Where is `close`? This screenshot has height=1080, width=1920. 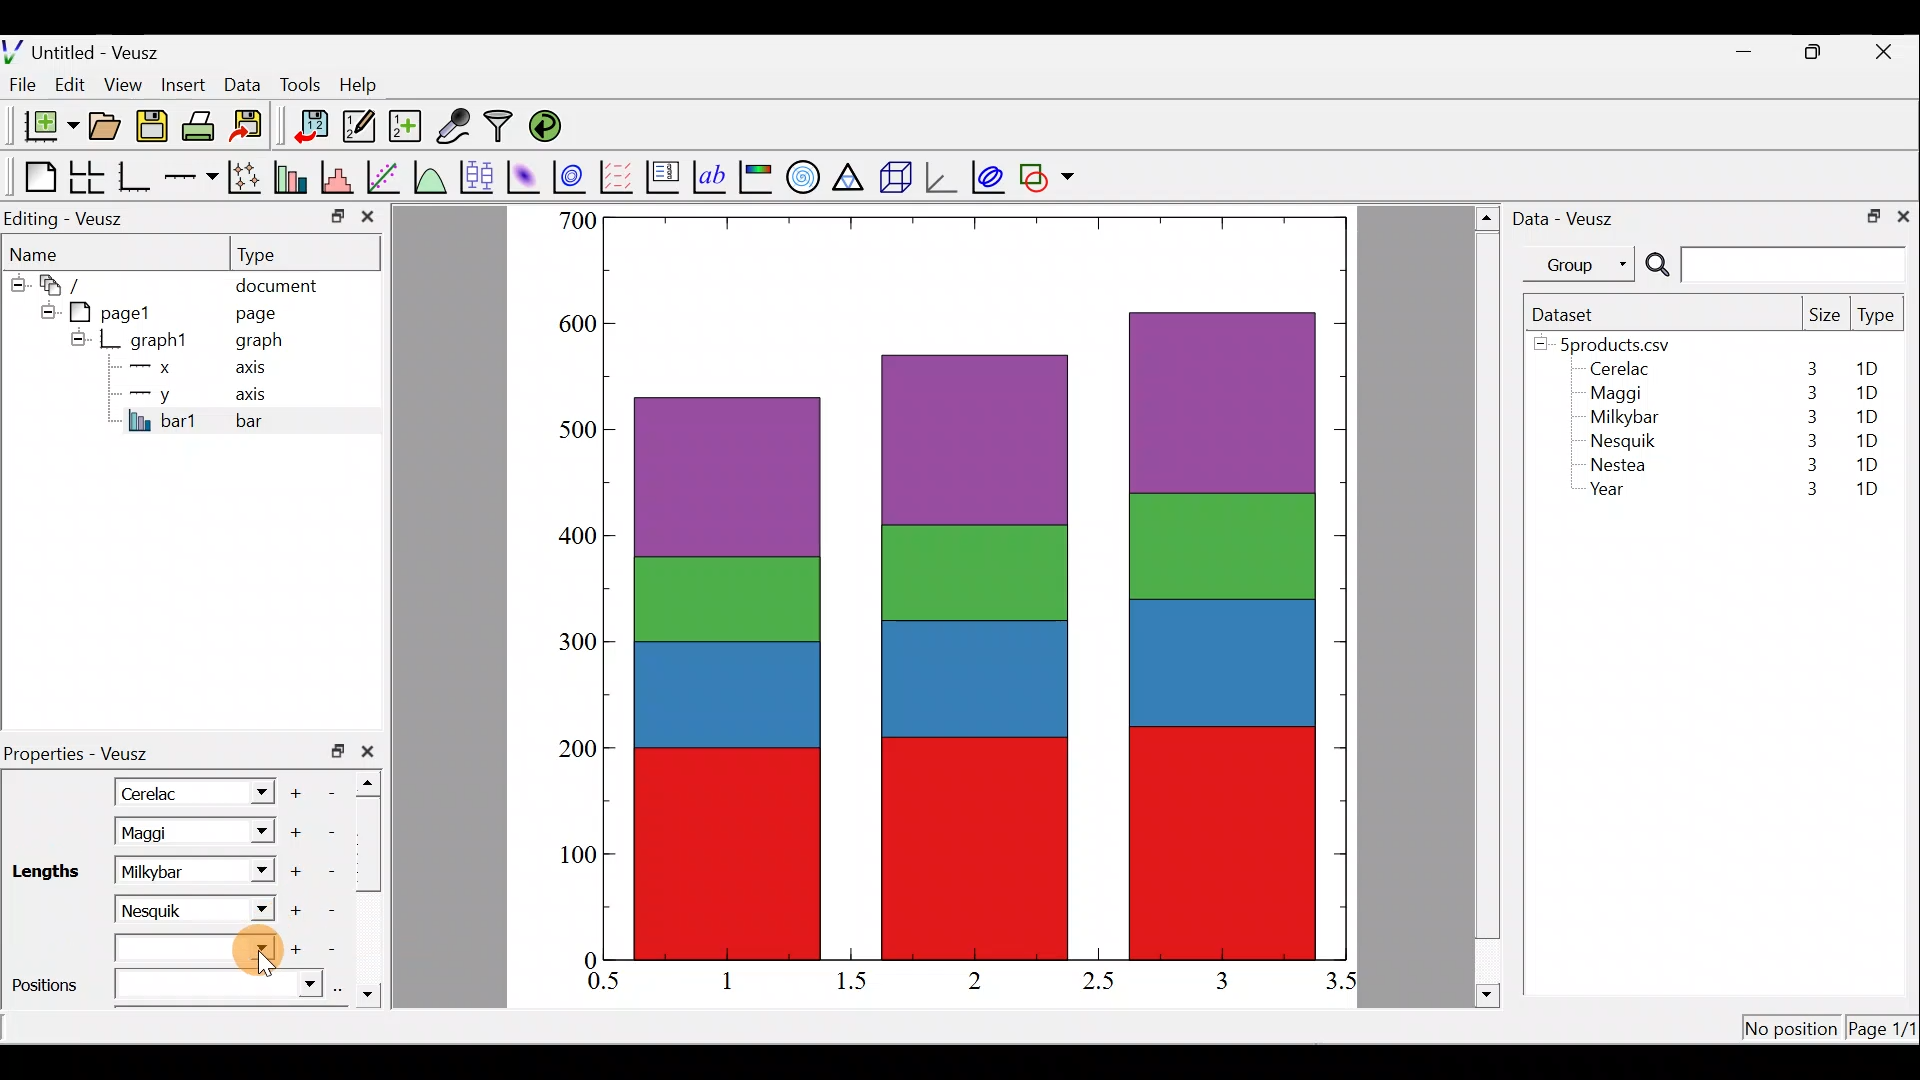
close is located at coordinates (372, 751).